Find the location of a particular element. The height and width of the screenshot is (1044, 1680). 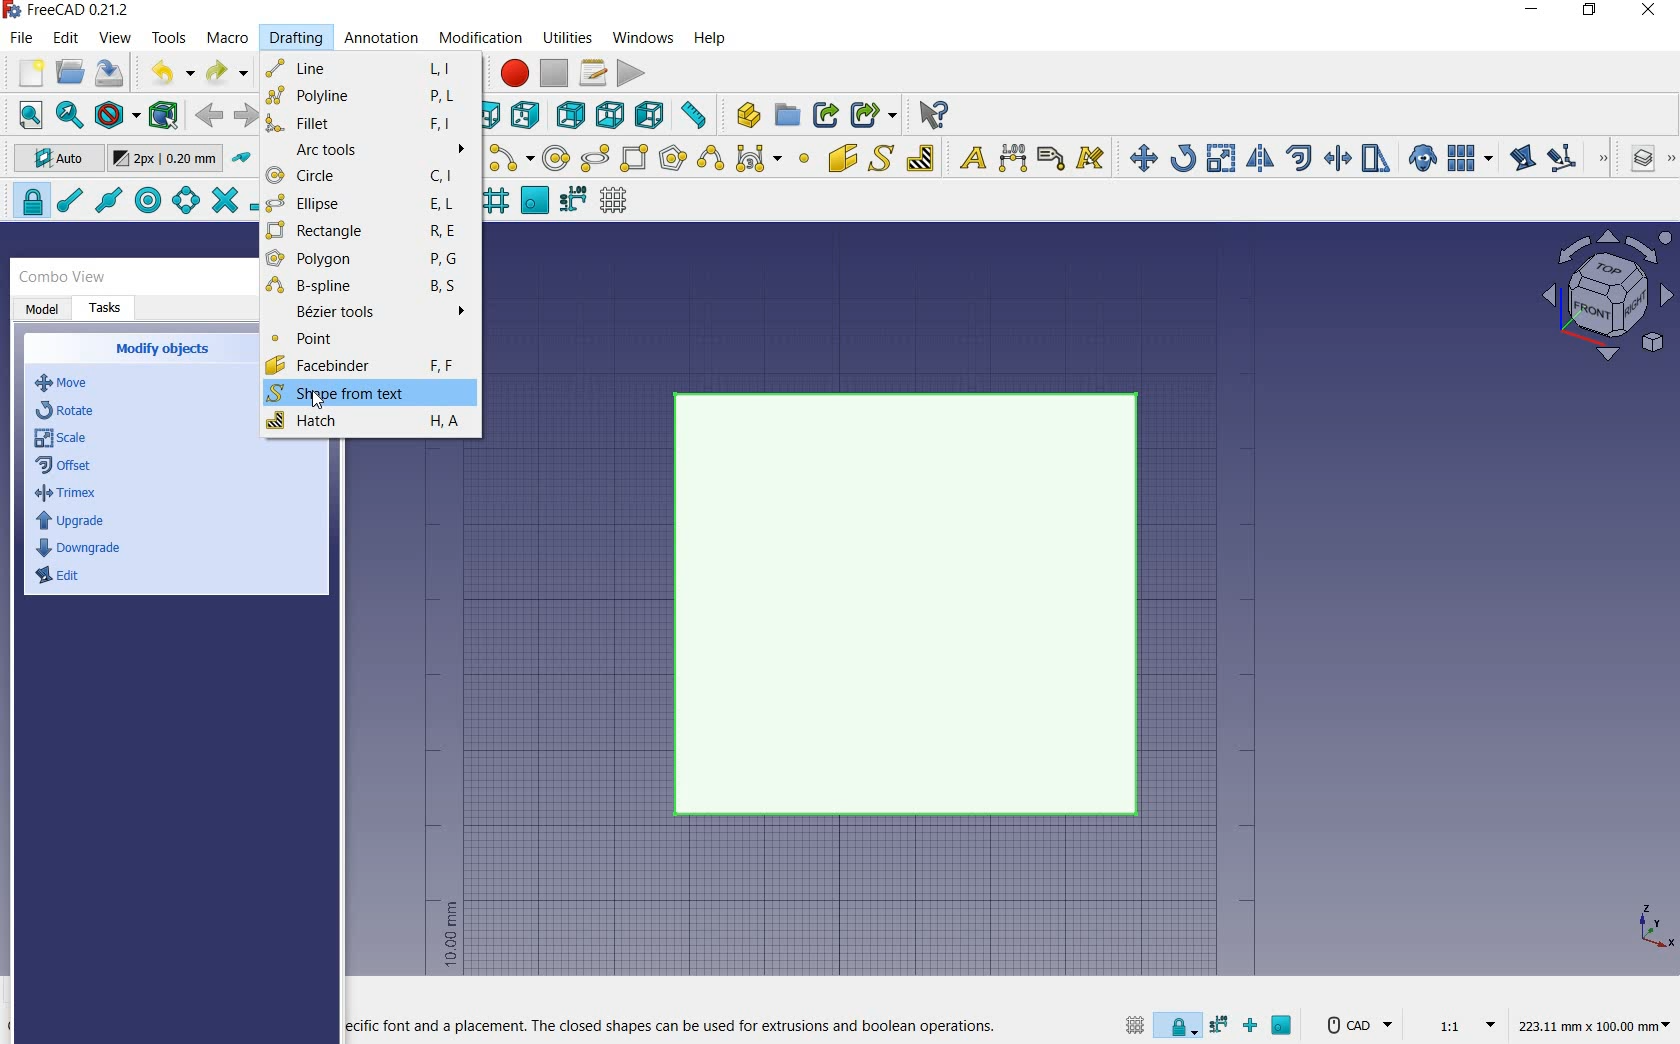

dimension is located at coordinates (1014, 160).